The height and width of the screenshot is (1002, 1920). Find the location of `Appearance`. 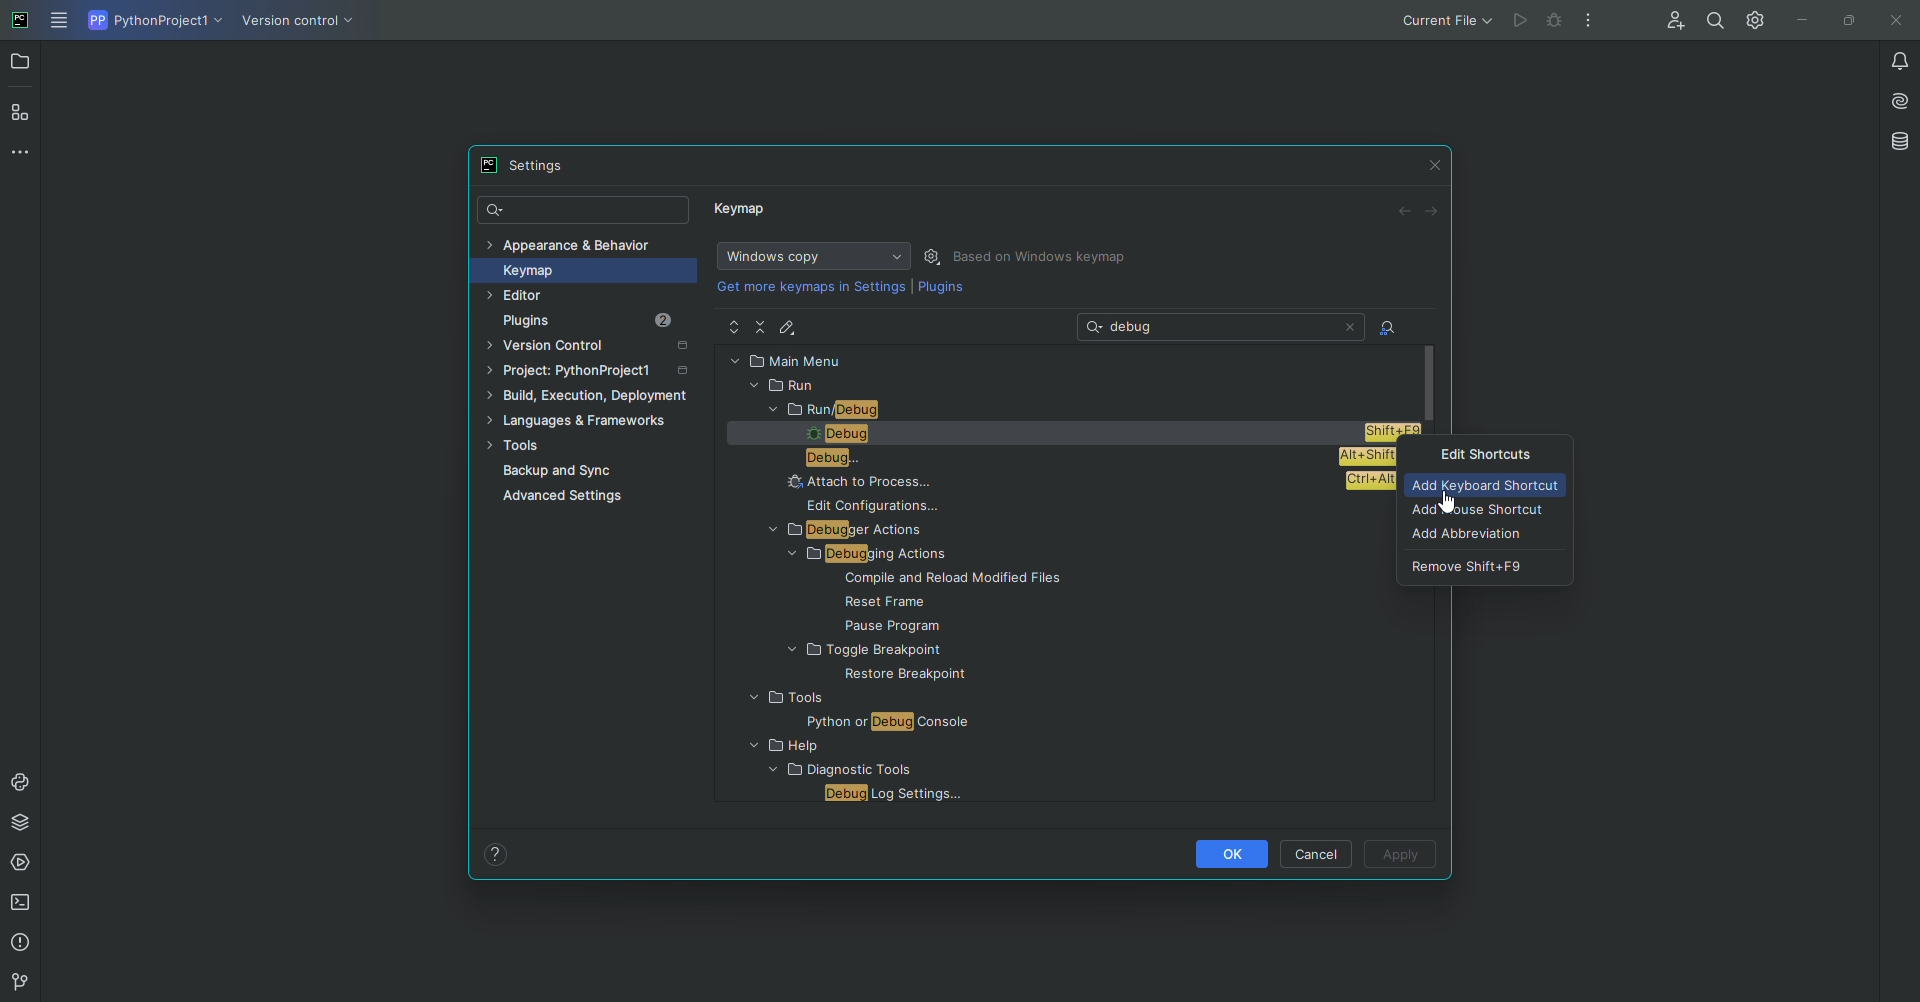

Appearance is located at coordinates (570, 243).